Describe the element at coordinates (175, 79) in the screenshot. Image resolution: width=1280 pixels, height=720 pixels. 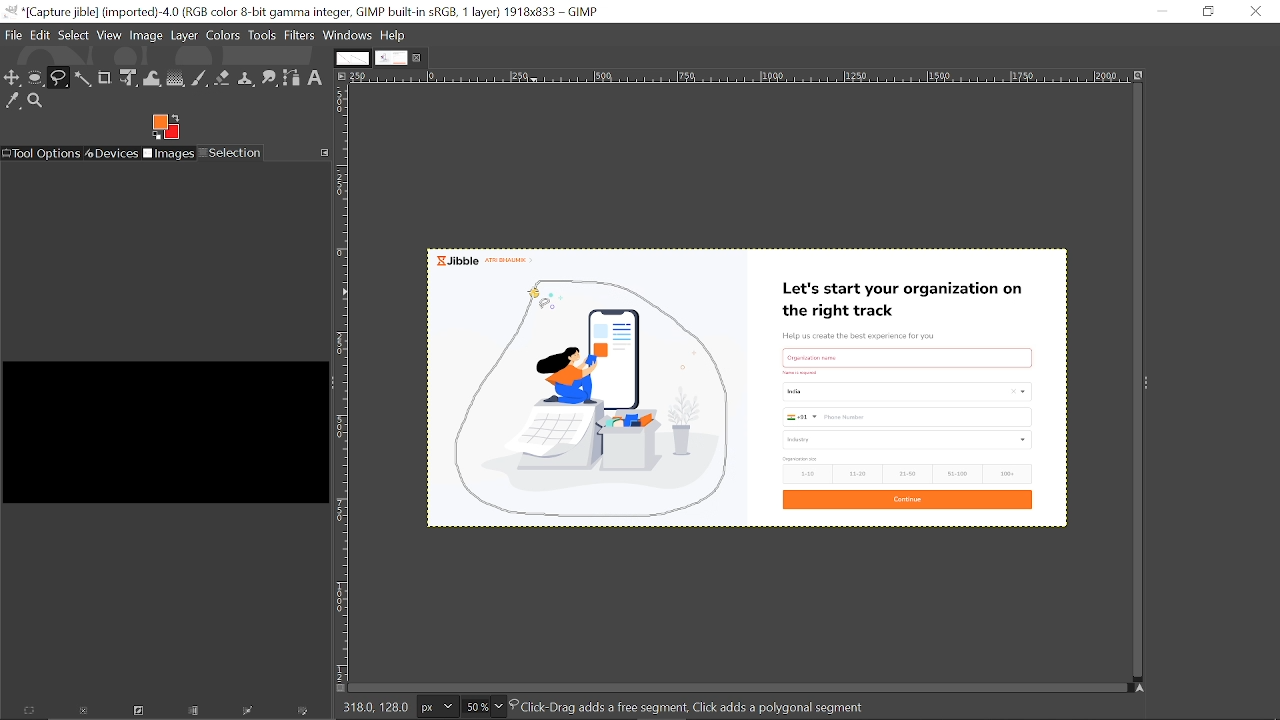
I see `Gradient` at that location.